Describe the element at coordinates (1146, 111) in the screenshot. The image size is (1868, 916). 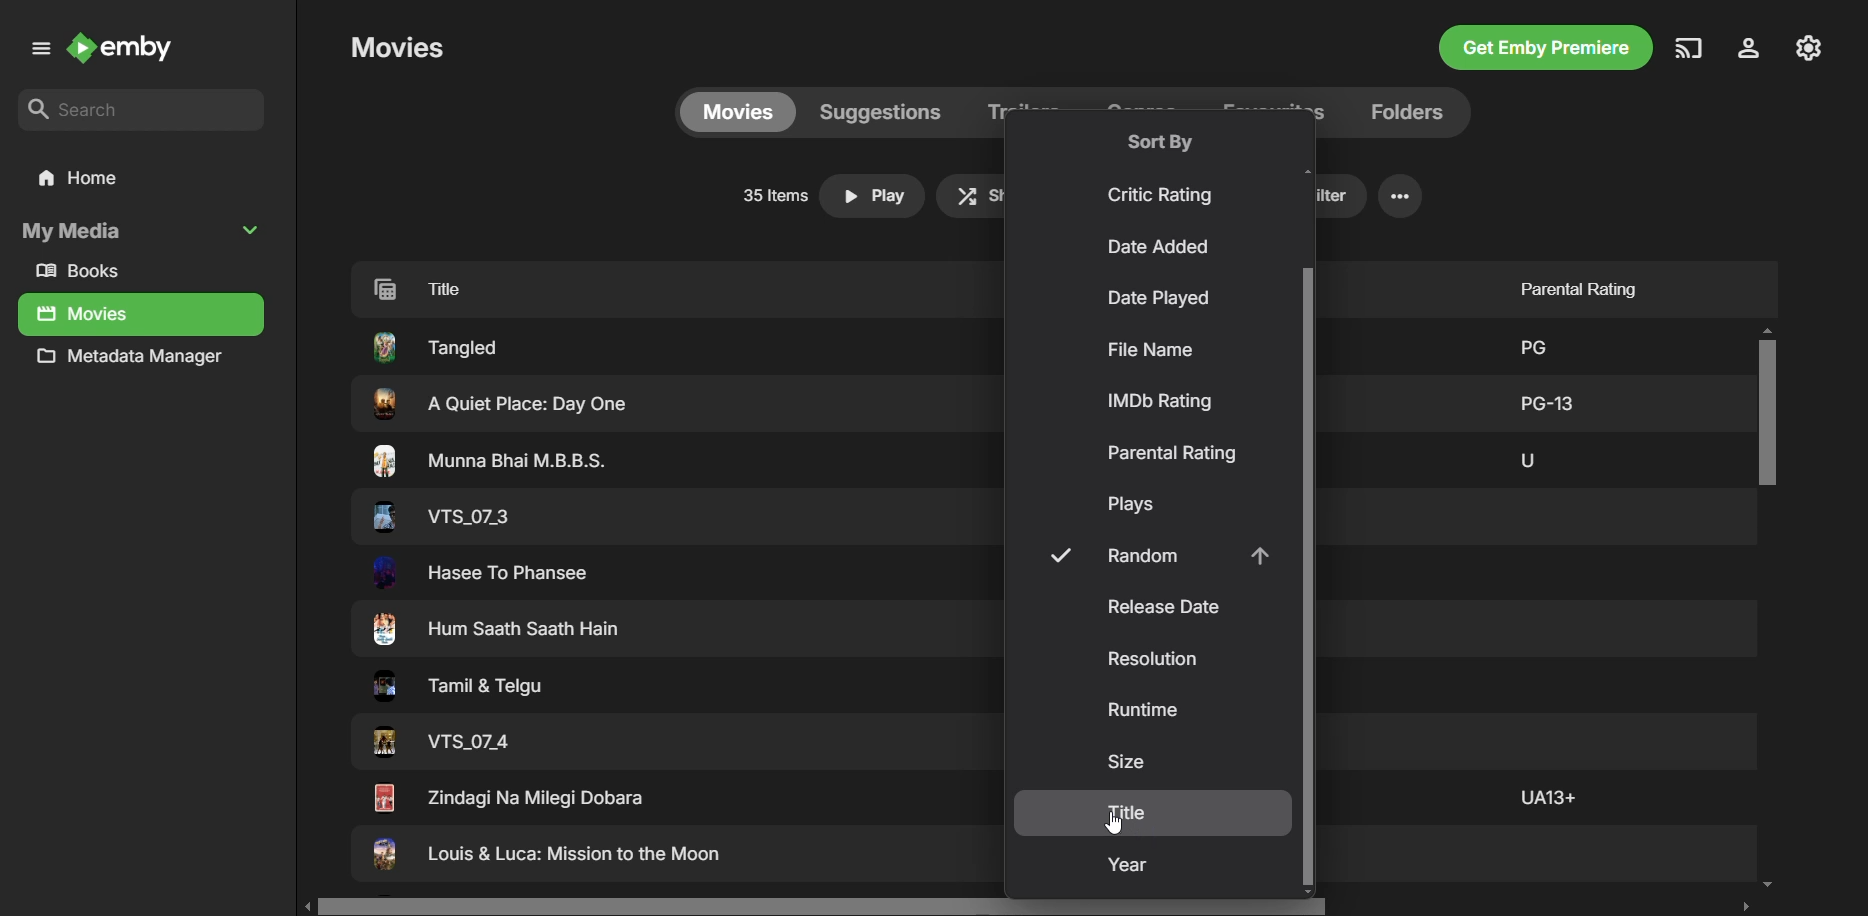
I see `Genres` at that location.